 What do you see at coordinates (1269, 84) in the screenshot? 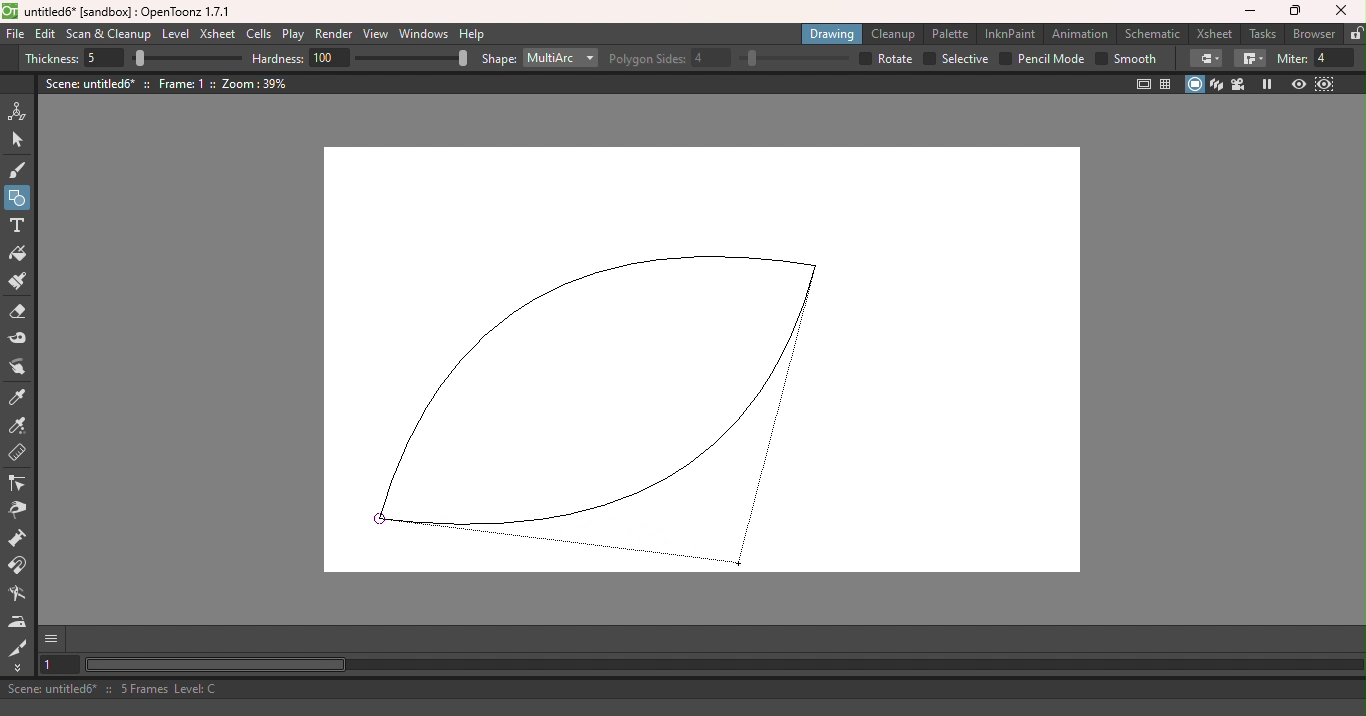
I see `Freeze` at bounding box center [1269, 84].